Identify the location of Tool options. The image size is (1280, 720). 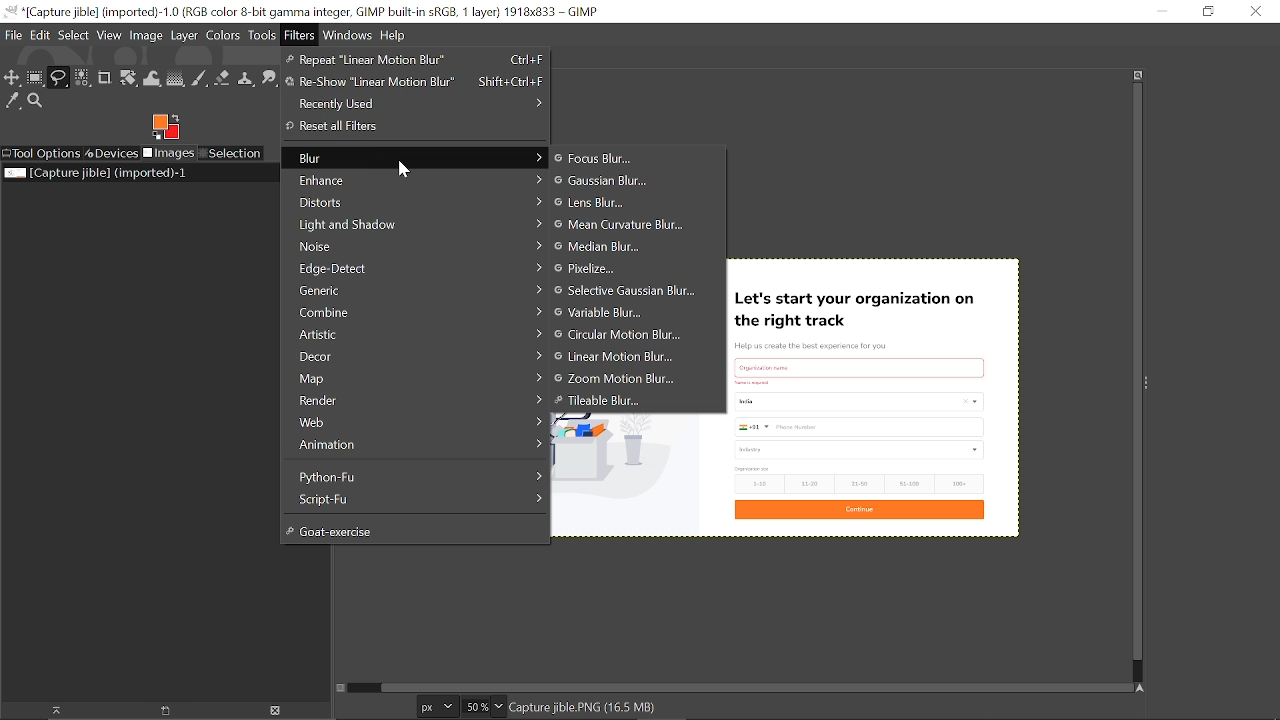
(41, 154).